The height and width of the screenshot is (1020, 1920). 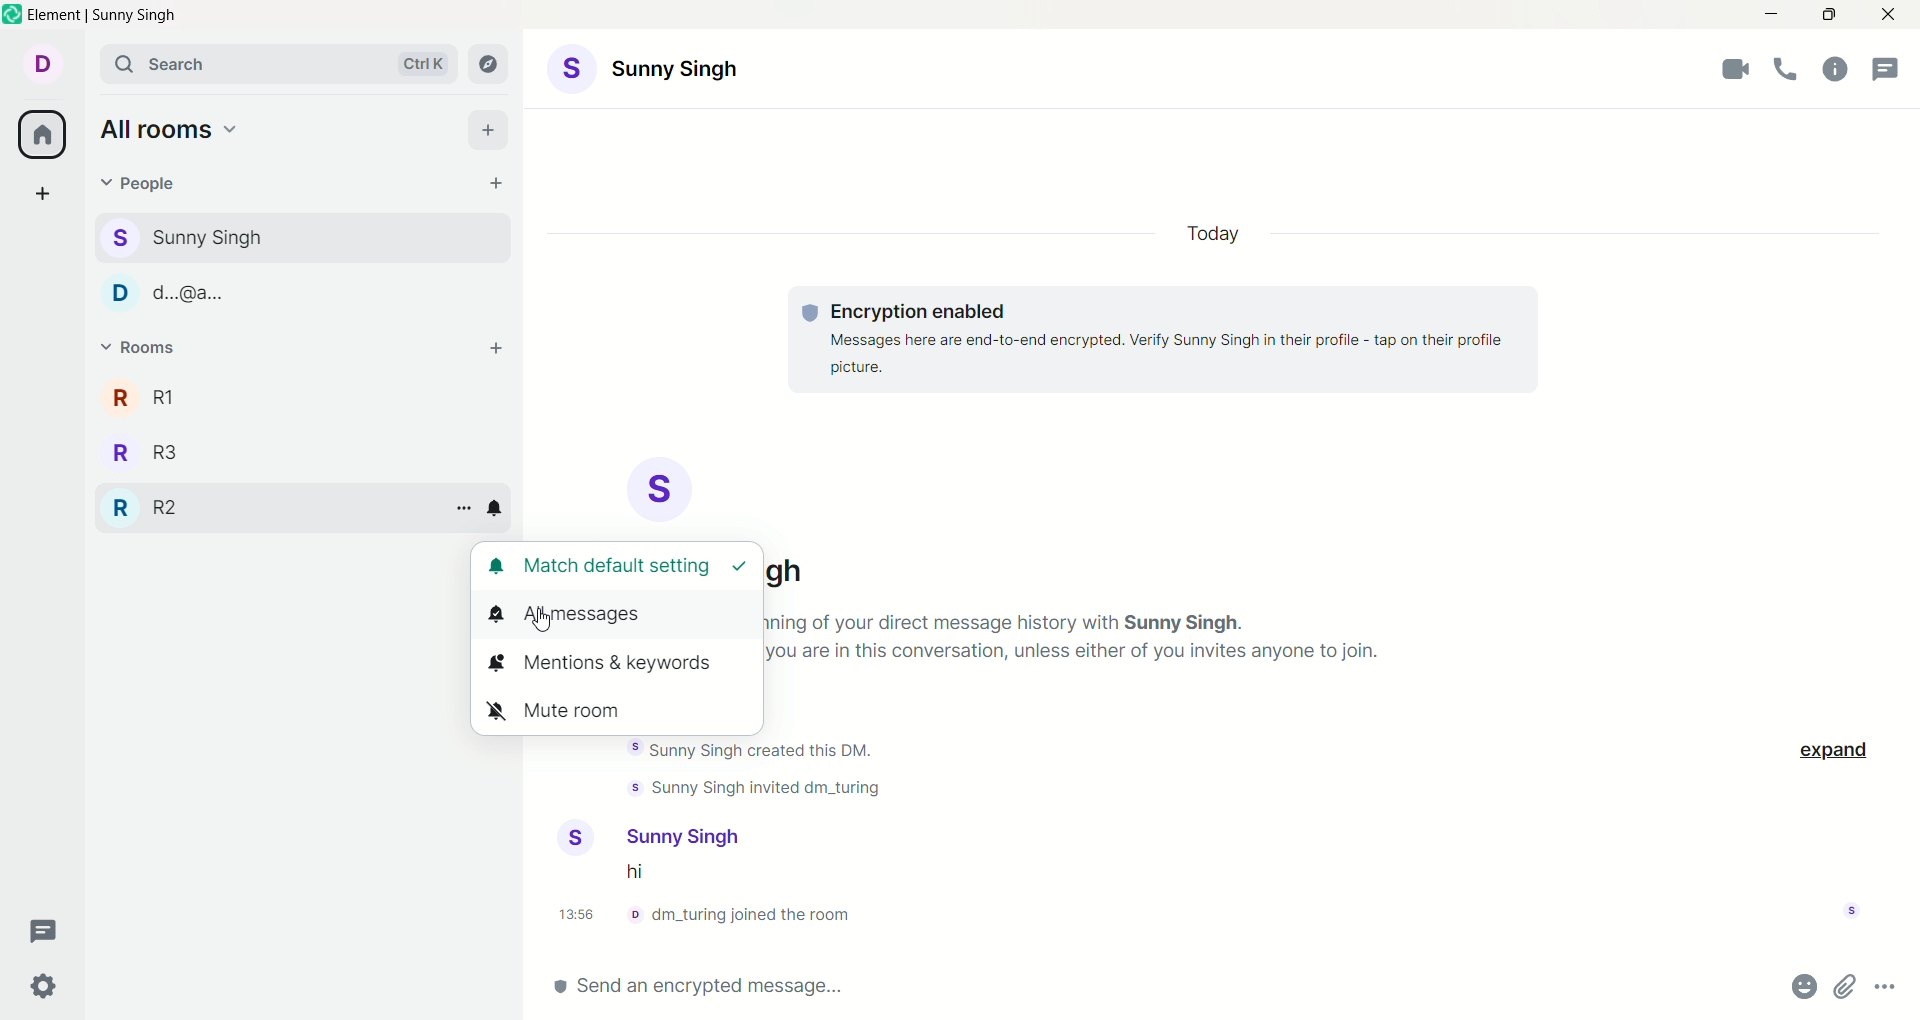 What do you see at coordinates (1835, 68) in the screenshot?
I see `room info` at bounding box center [1835, 68].